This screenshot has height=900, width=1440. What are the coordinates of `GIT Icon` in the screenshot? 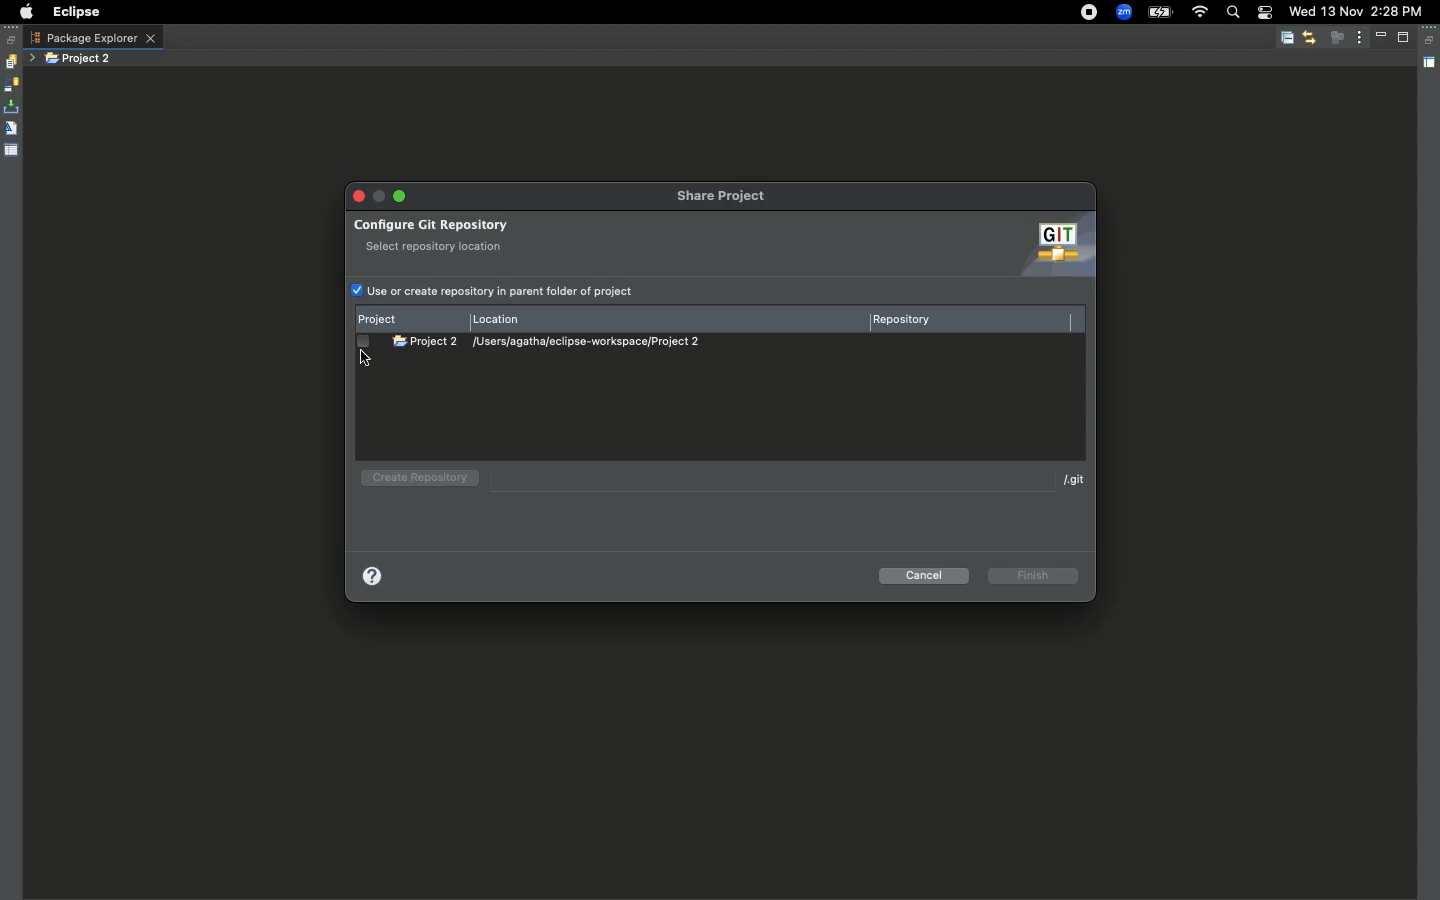 It's located at (1052, 246).